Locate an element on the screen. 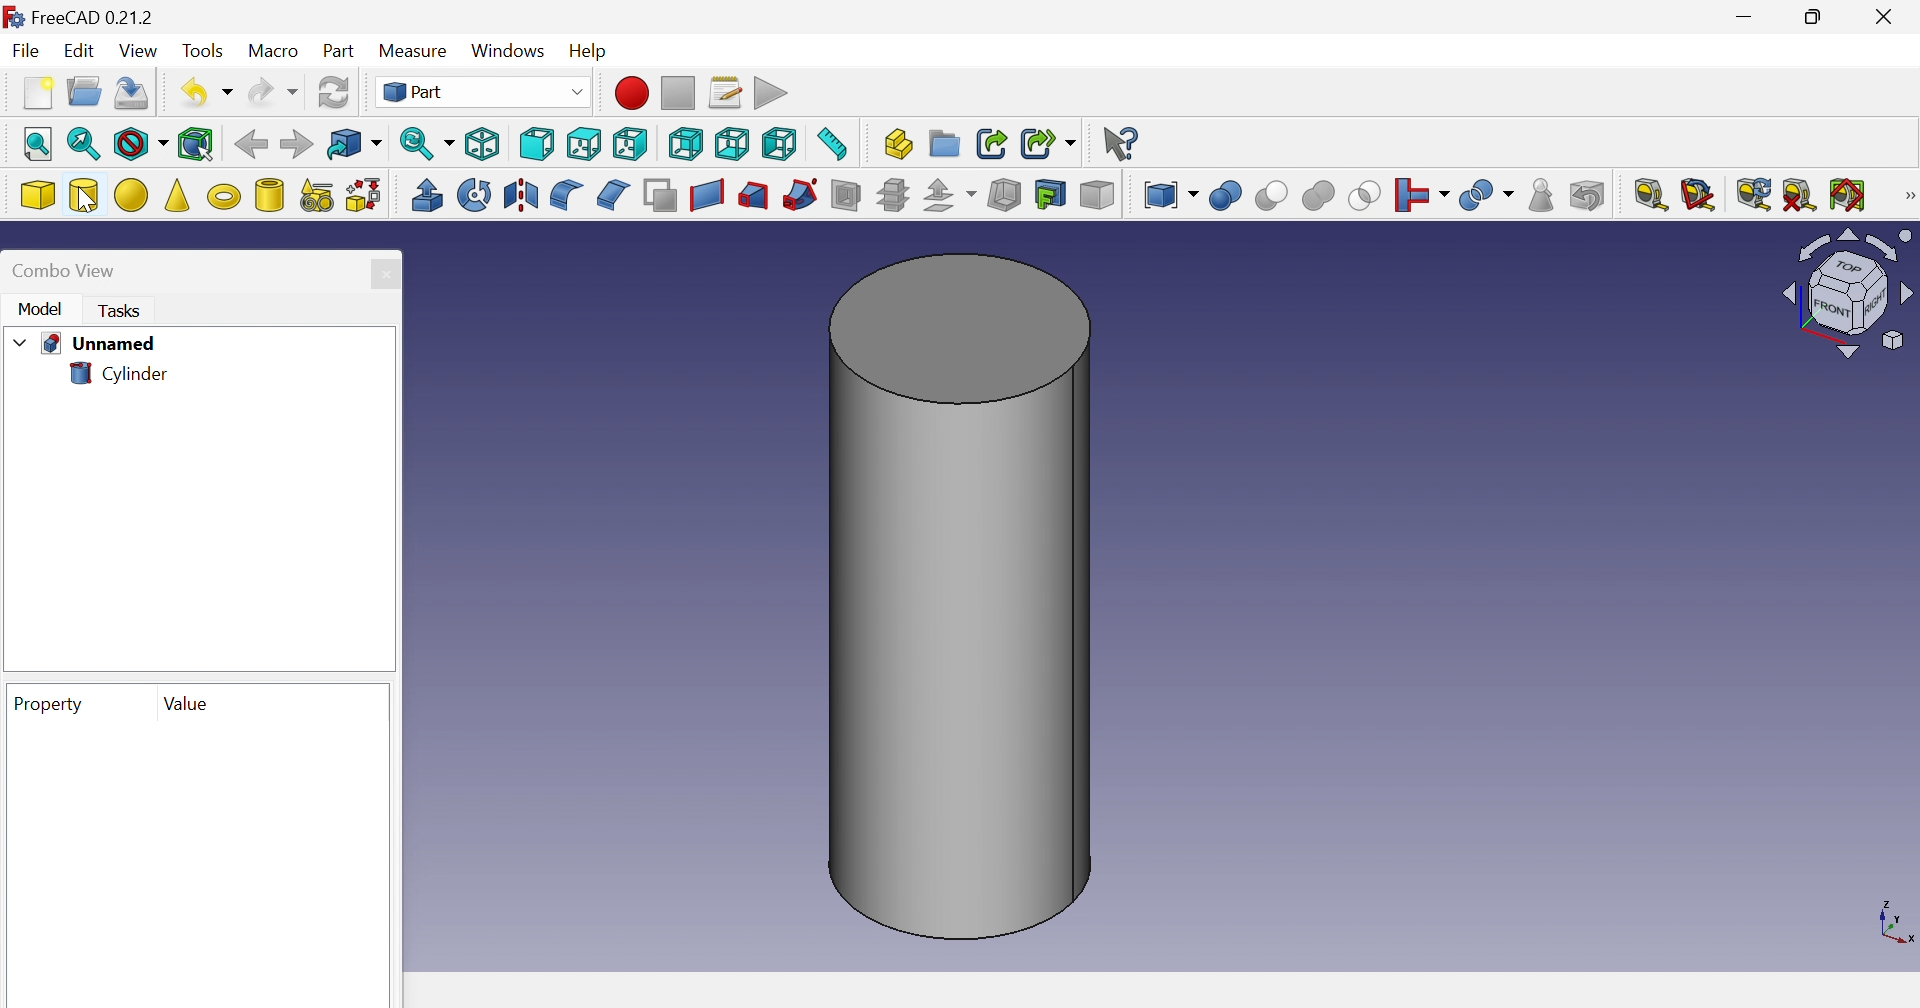  Check geometry is located at coordinates (1538, 195).